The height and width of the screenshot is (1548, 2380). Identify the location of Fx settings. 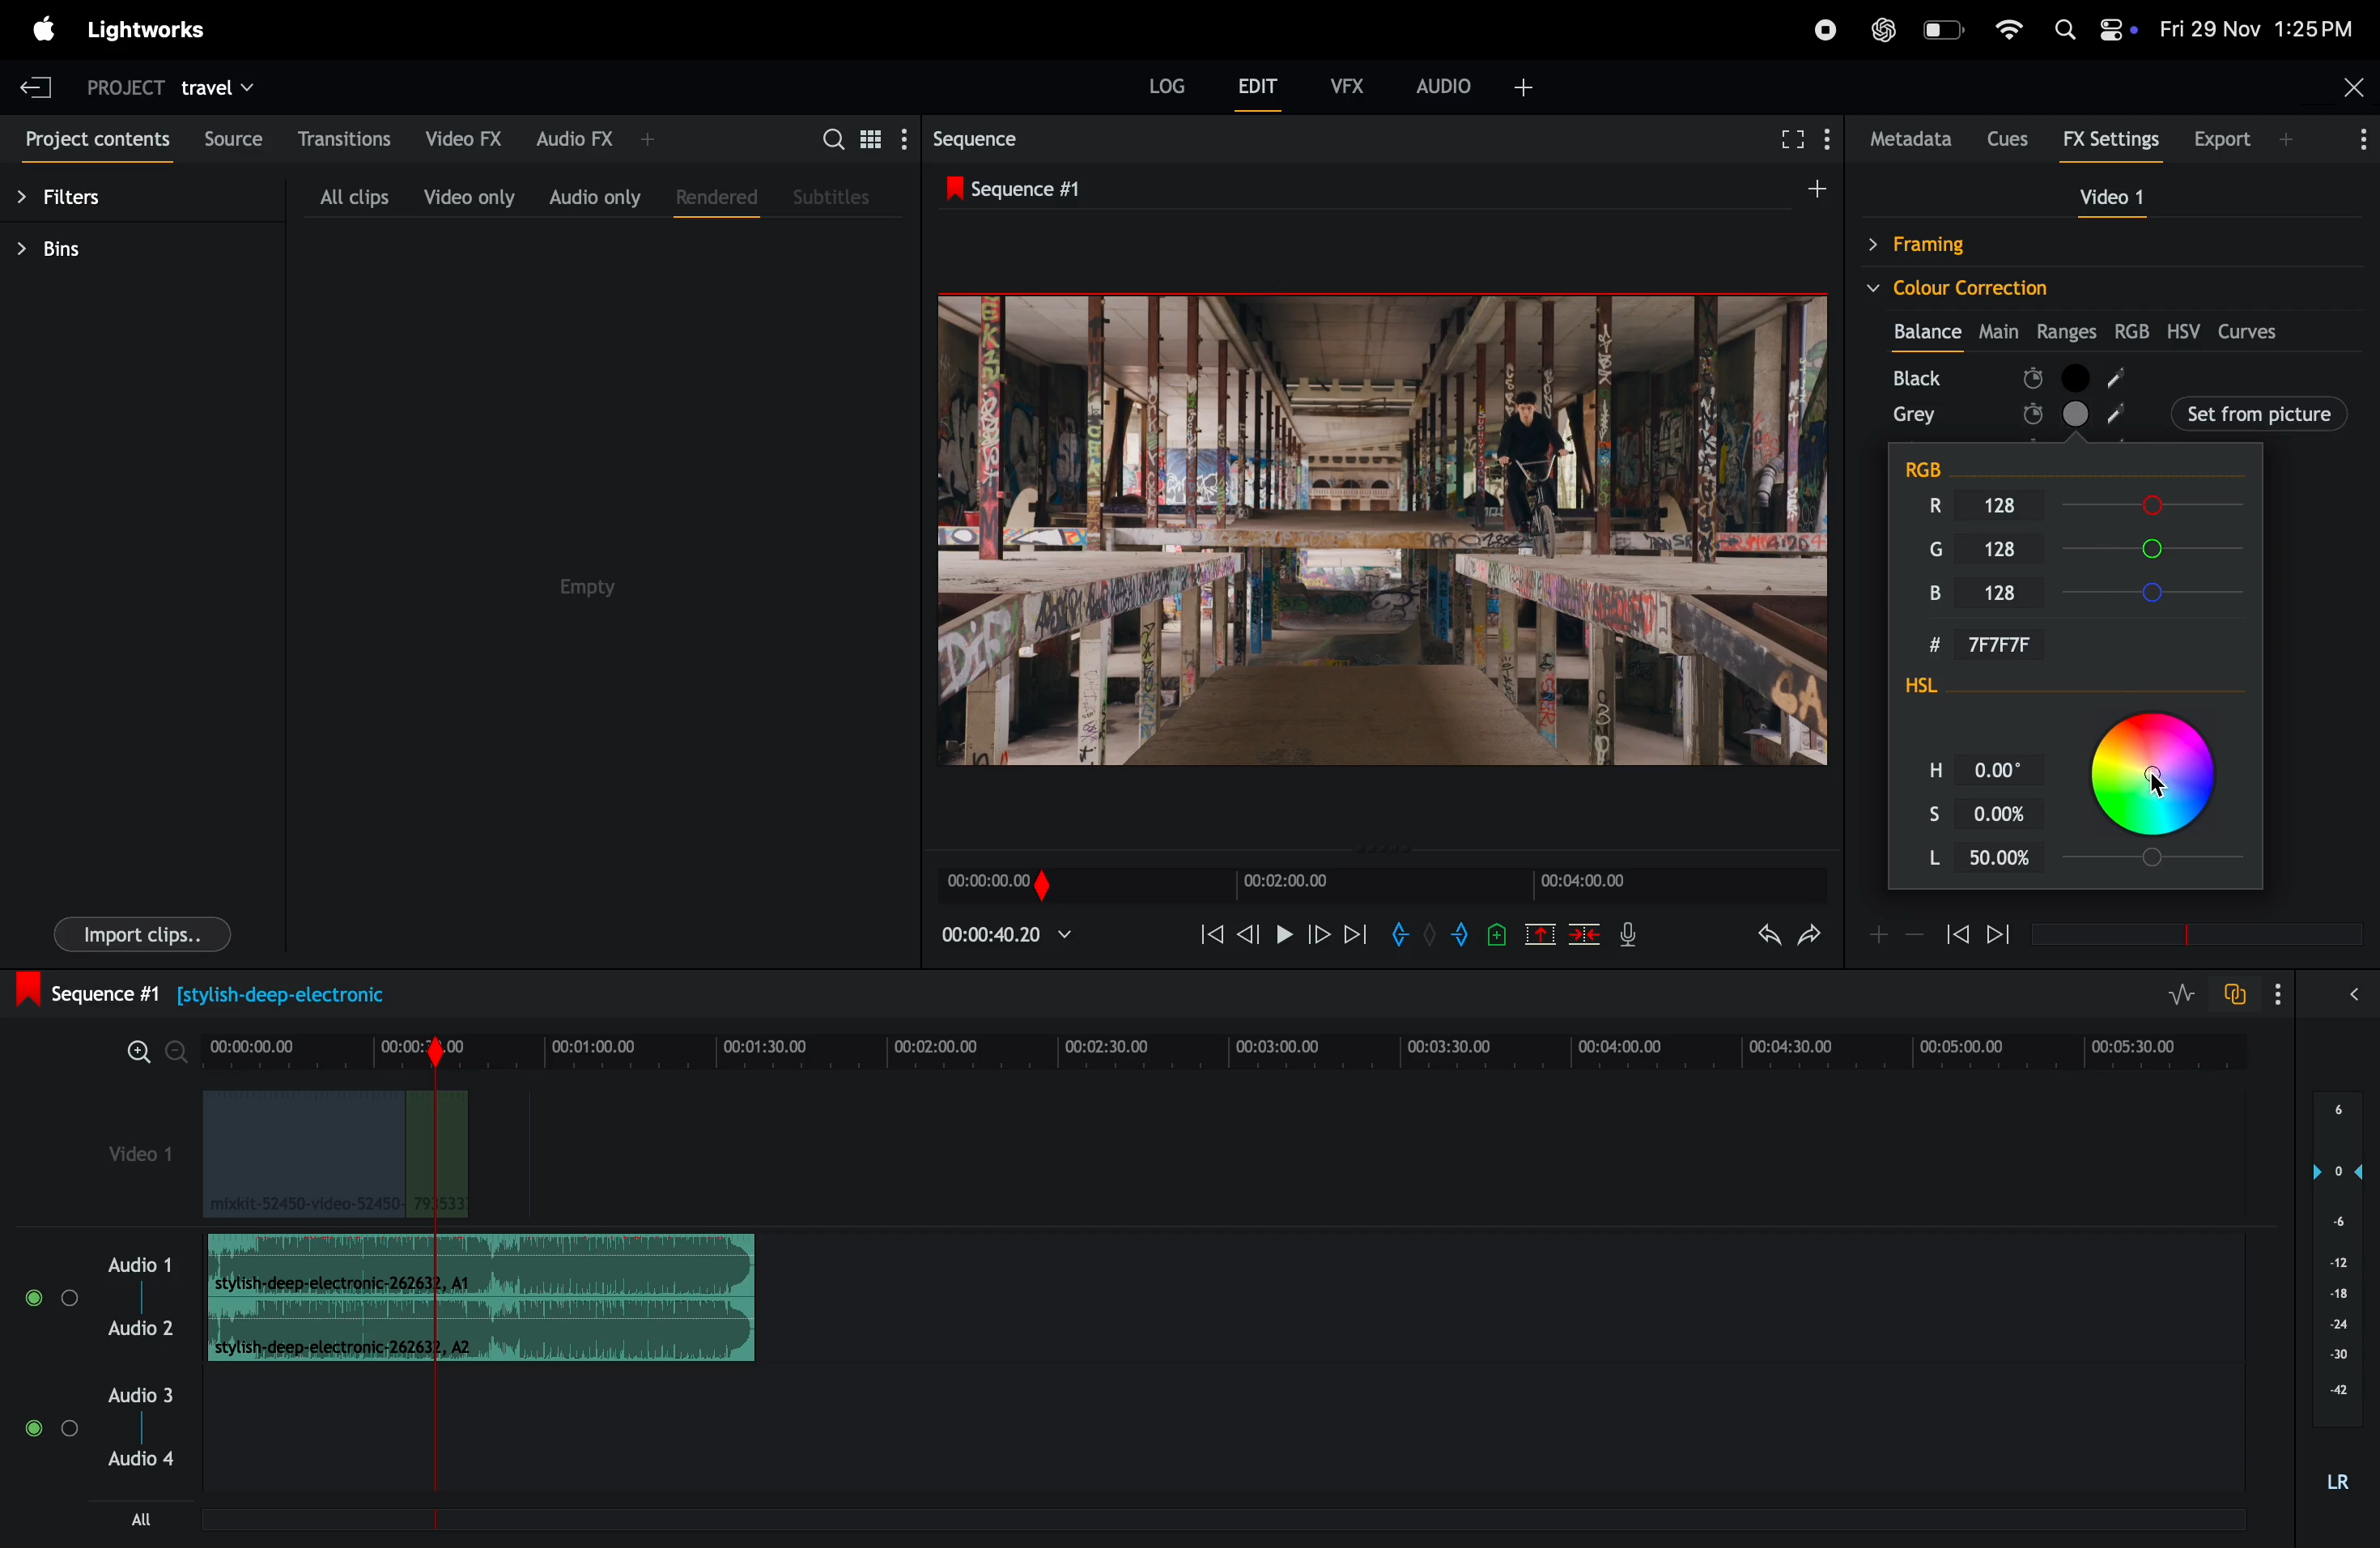
(2111, 142).